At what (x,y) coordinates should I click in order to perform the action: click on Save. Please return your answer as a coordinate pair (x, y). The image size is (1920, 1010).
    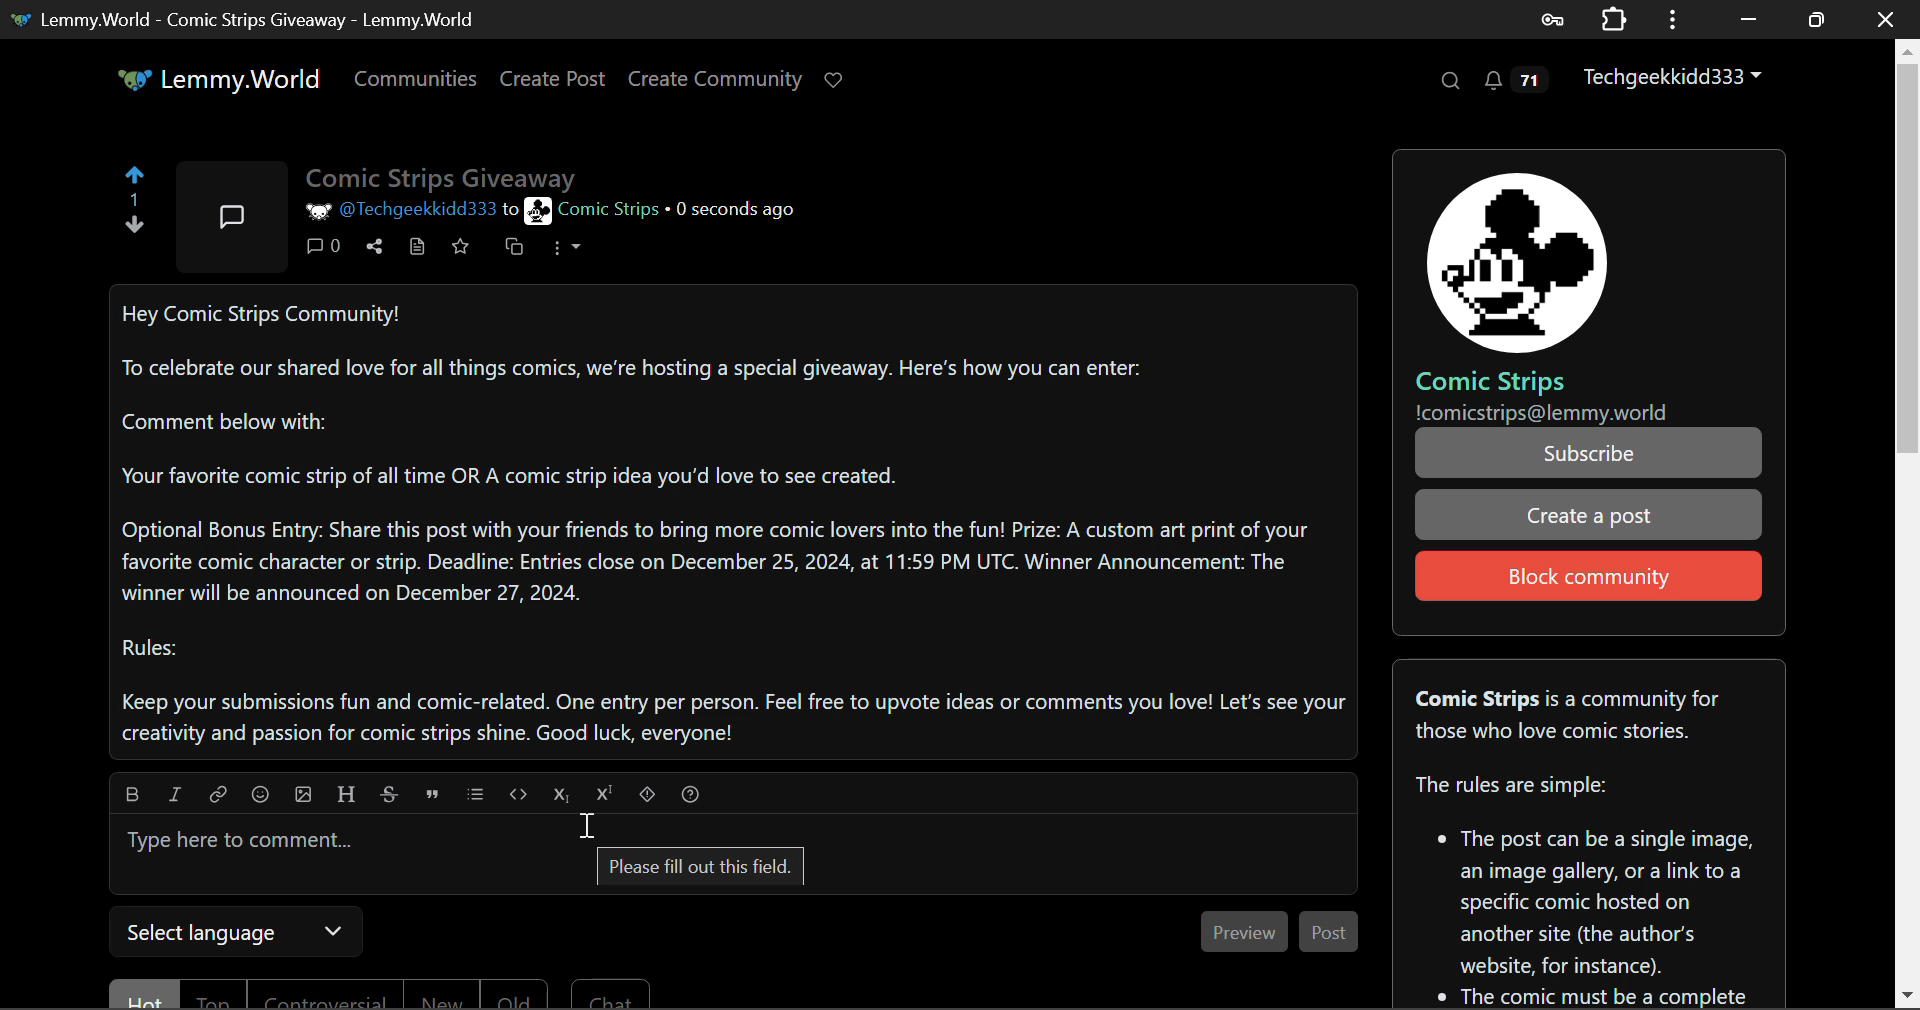
    Looking at the image, I should click on (463, 250).